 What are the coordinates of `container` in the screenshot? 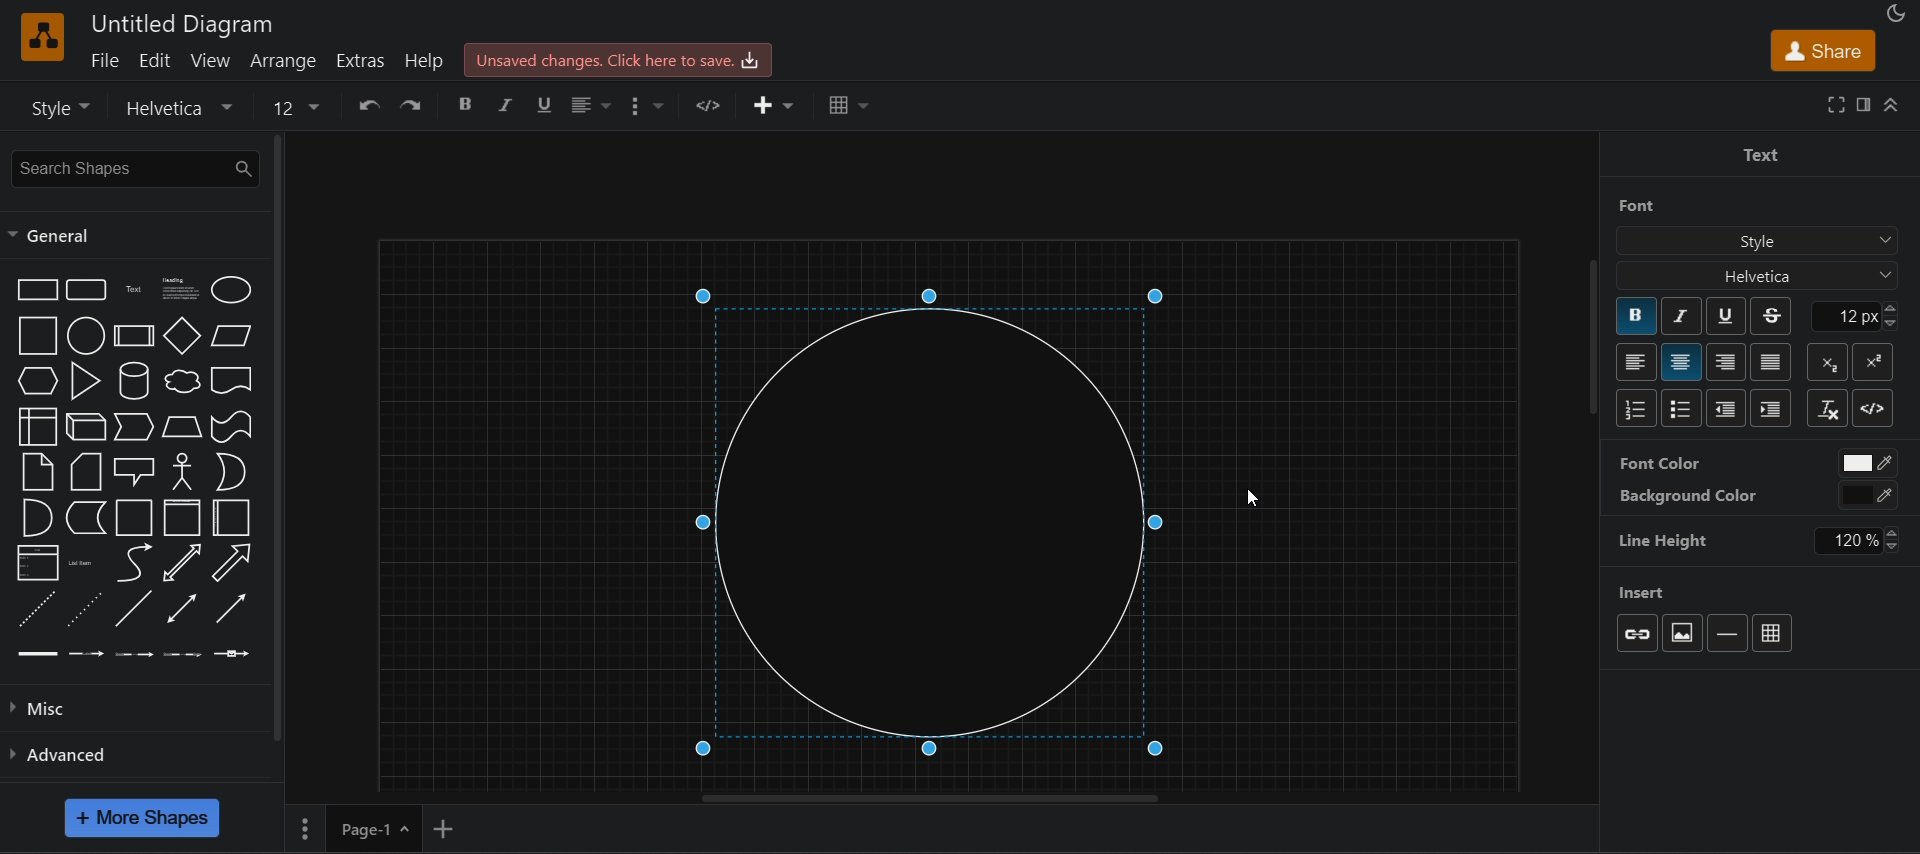 It's located at (136, 517).